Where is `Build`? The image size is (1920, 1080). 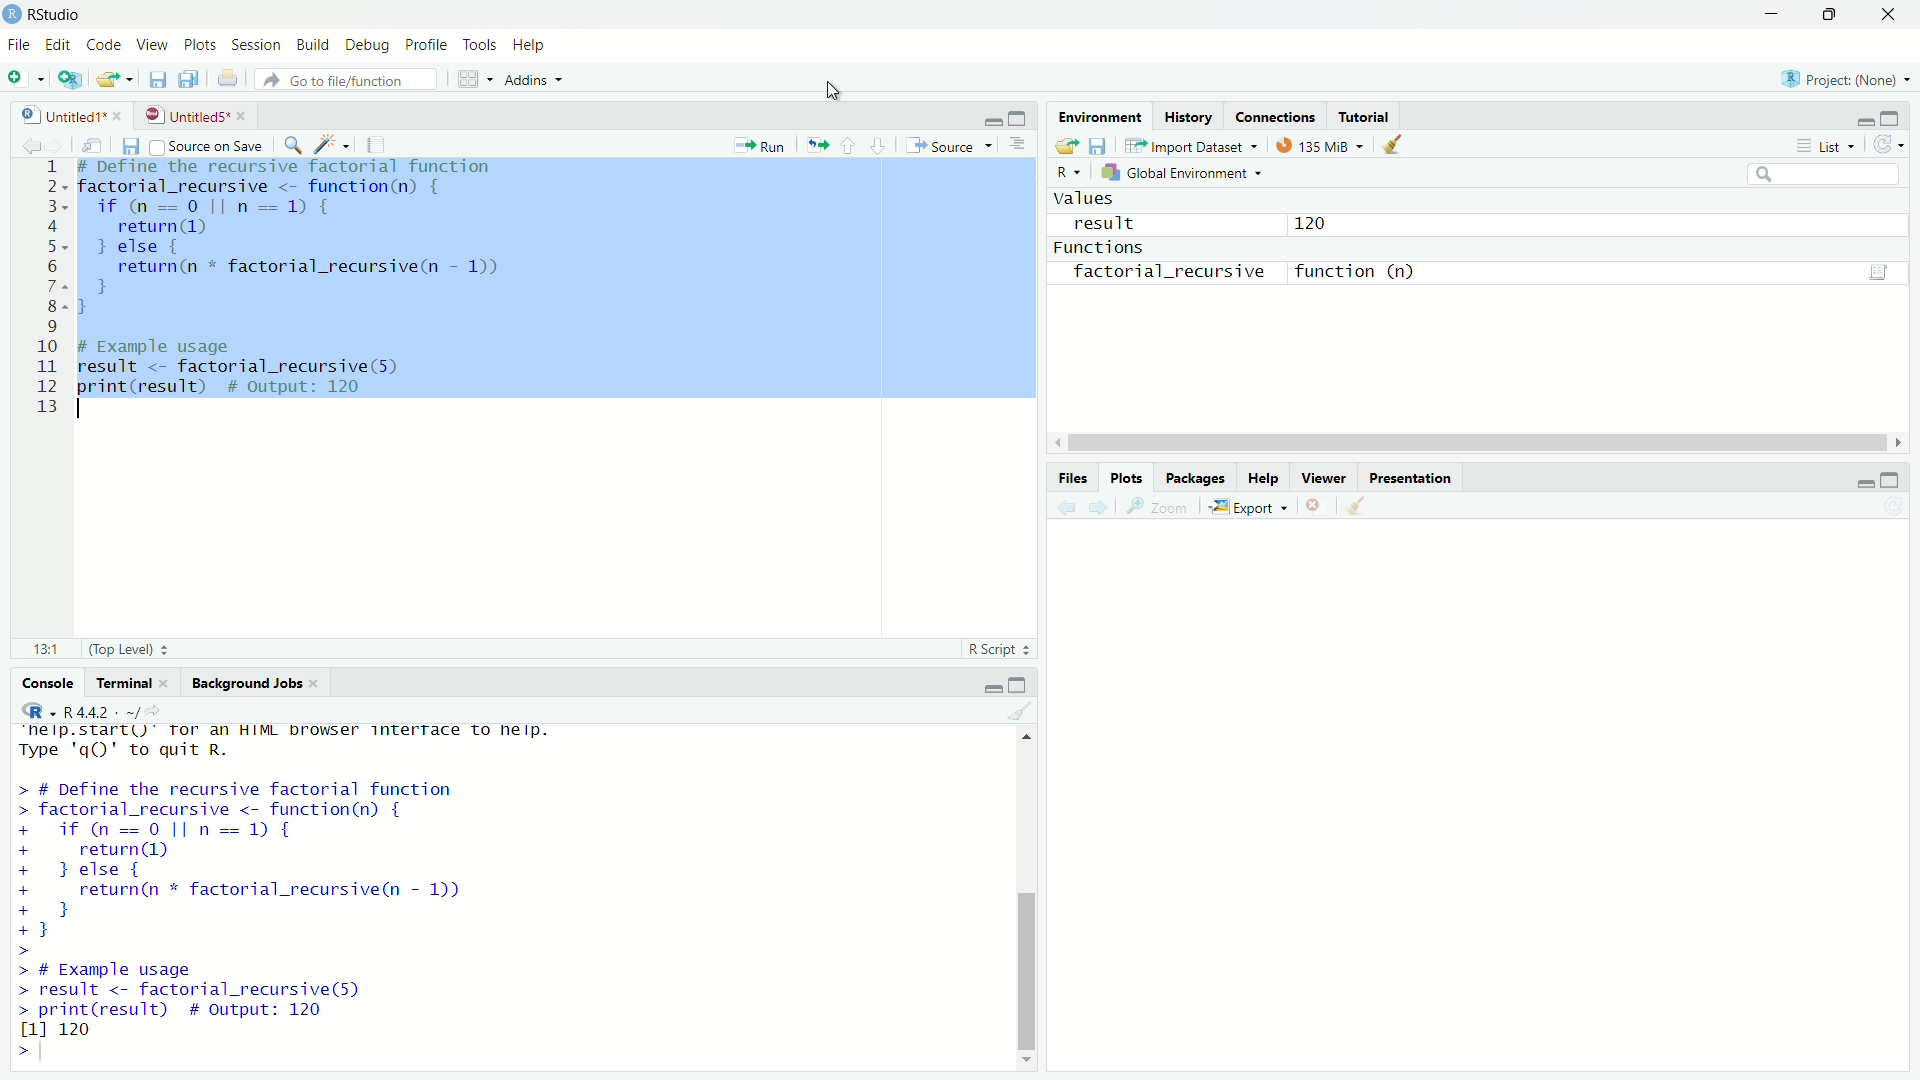
Build is located at coordinates (309, 44).